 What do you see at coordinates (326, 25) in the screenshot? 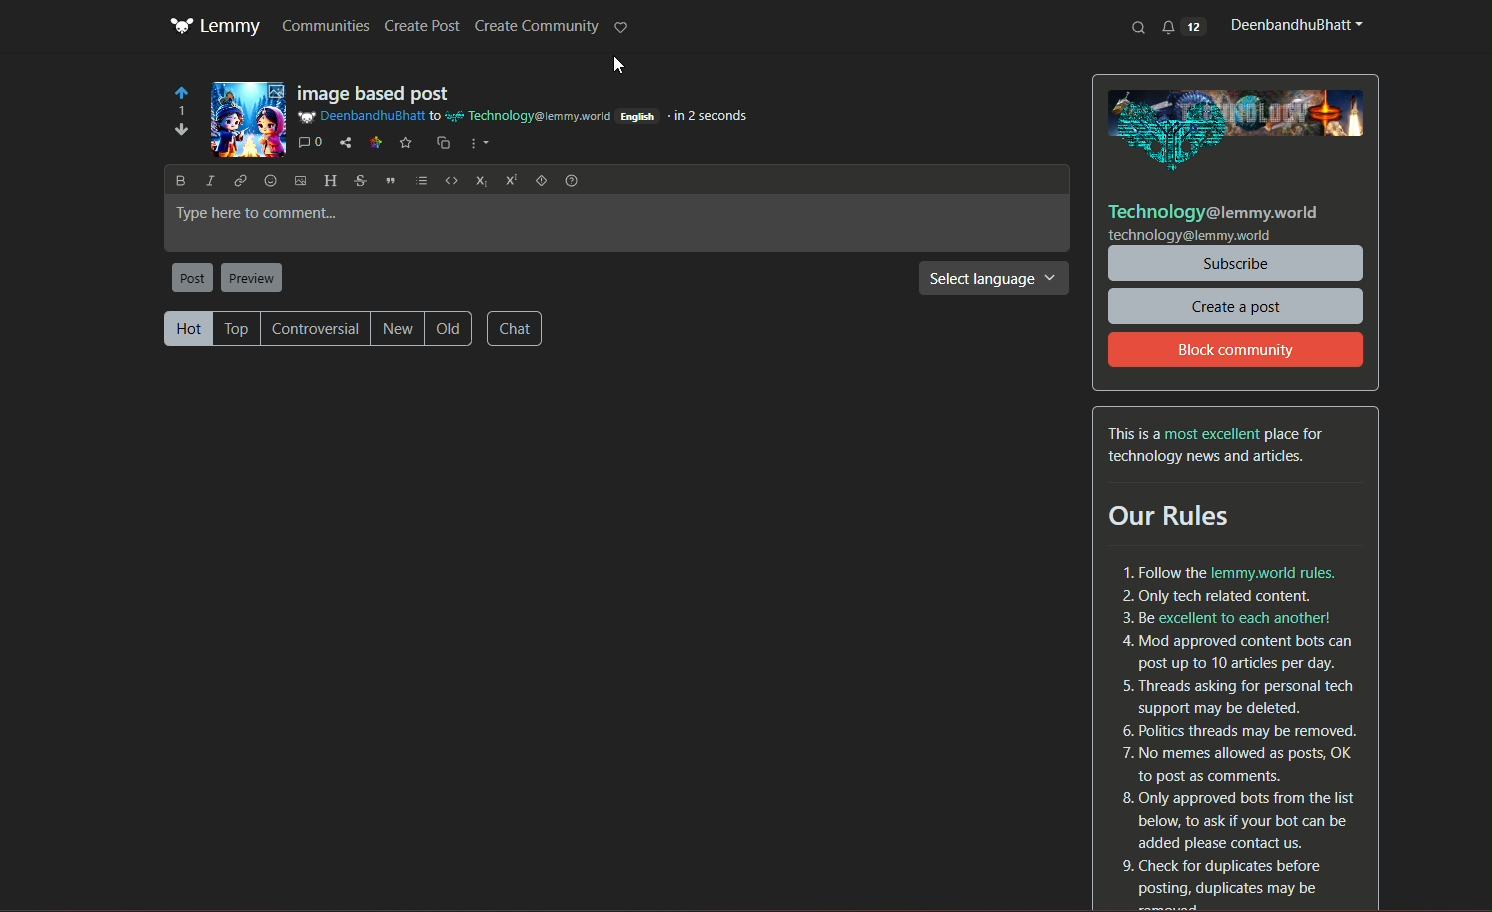
I see `Communities` at bounding box center [326, 25].